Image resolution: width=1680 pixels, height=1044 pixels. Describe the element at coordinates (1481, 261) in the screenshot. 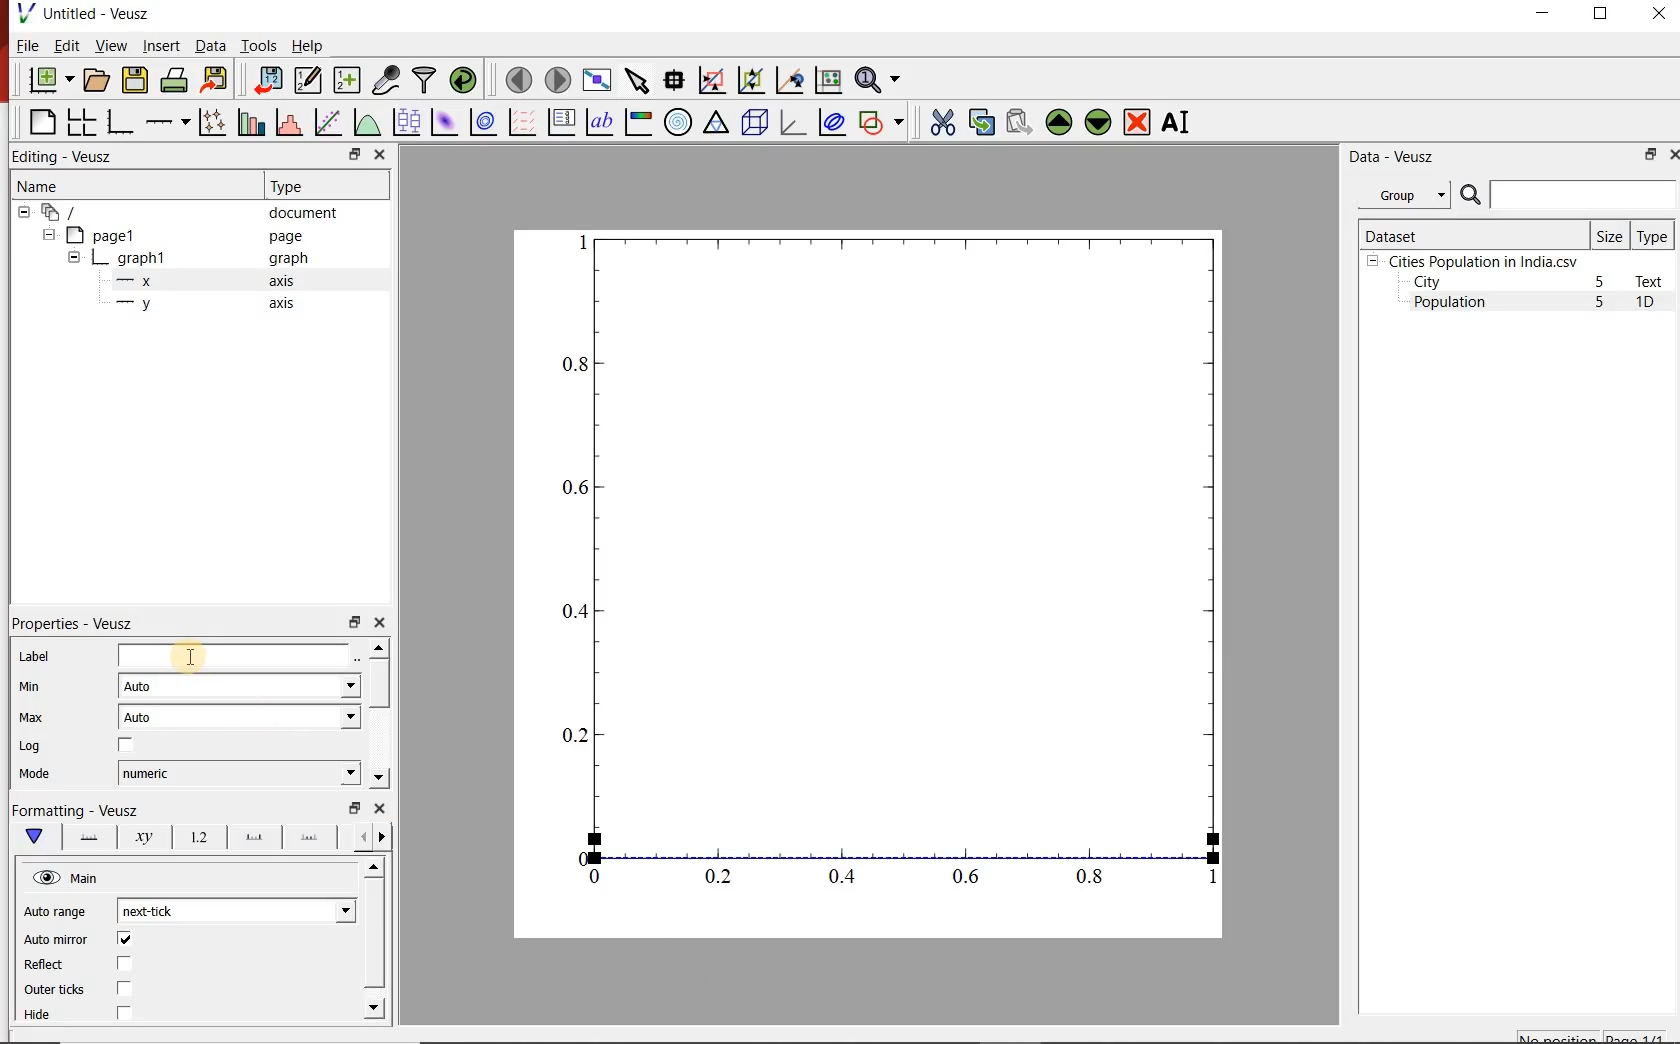

I see `Cities Population in India.csv` at that location.